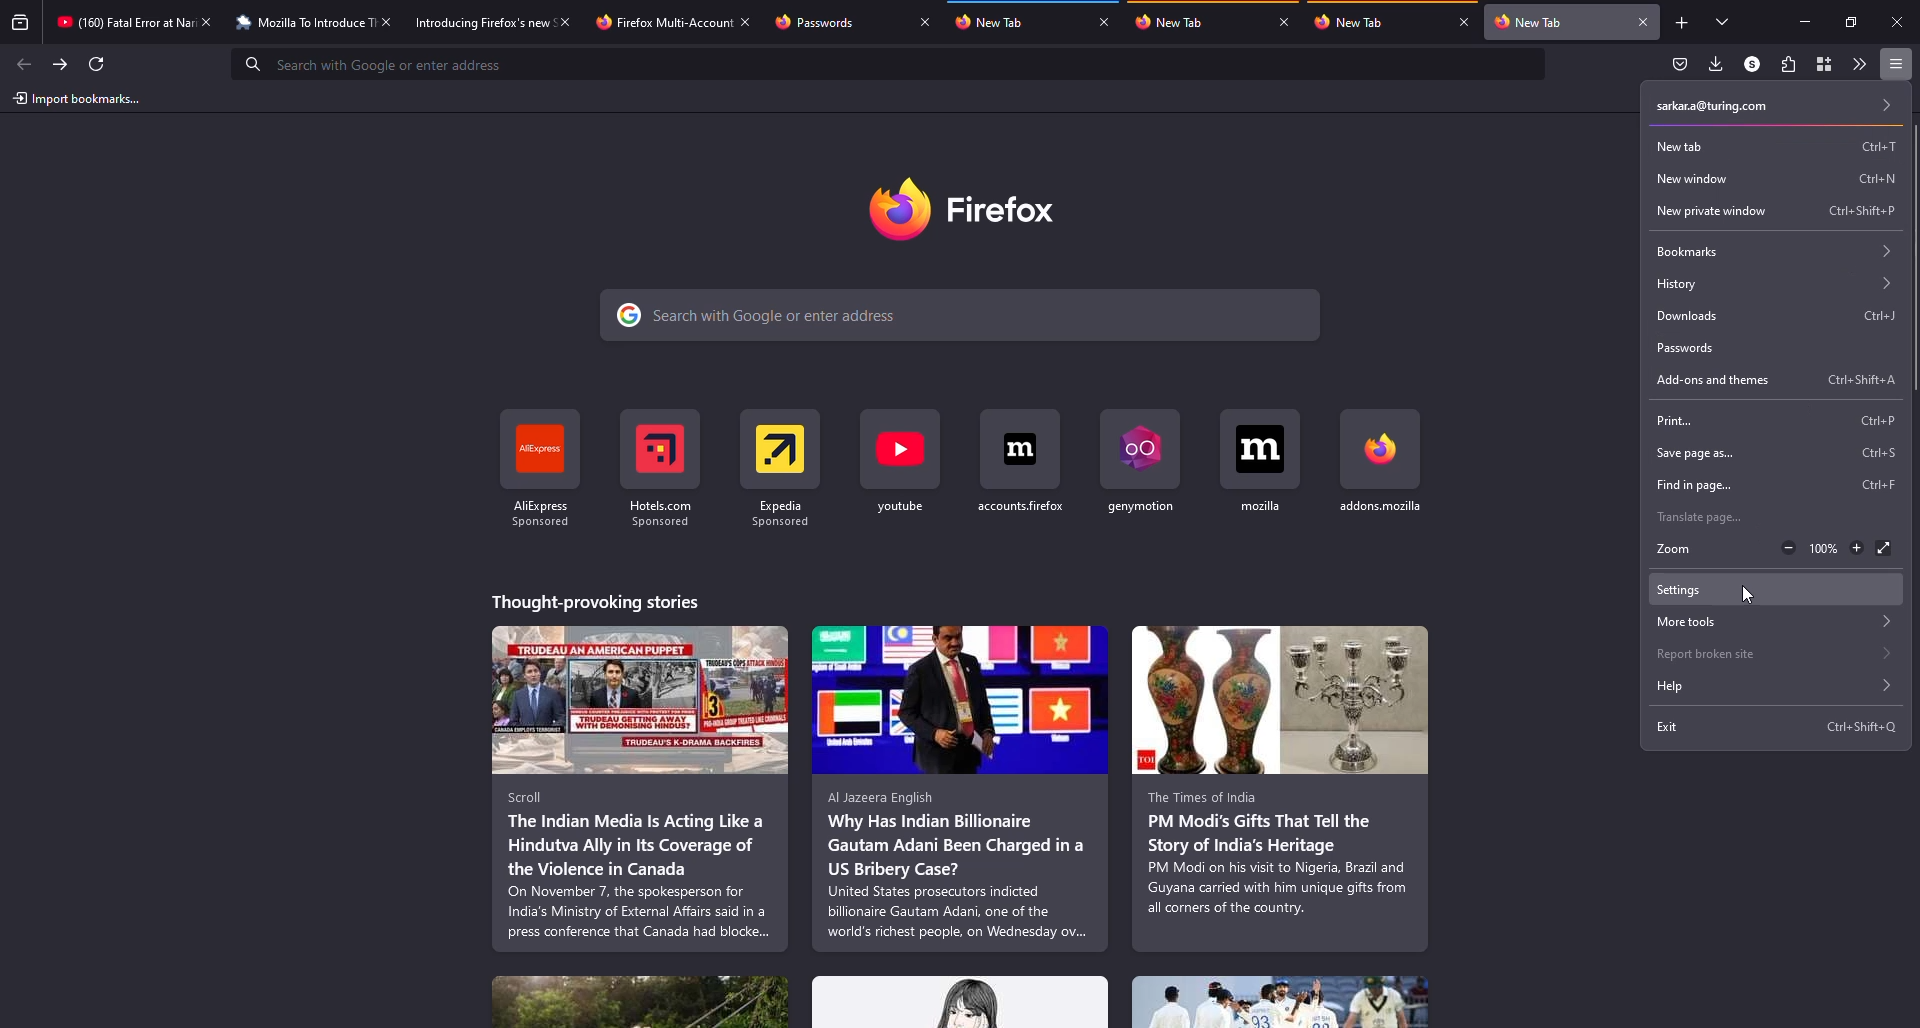  What do you see at coordinates (22, 22) in the screenshot?
I see `view recent` at bounding box center [22, 22].